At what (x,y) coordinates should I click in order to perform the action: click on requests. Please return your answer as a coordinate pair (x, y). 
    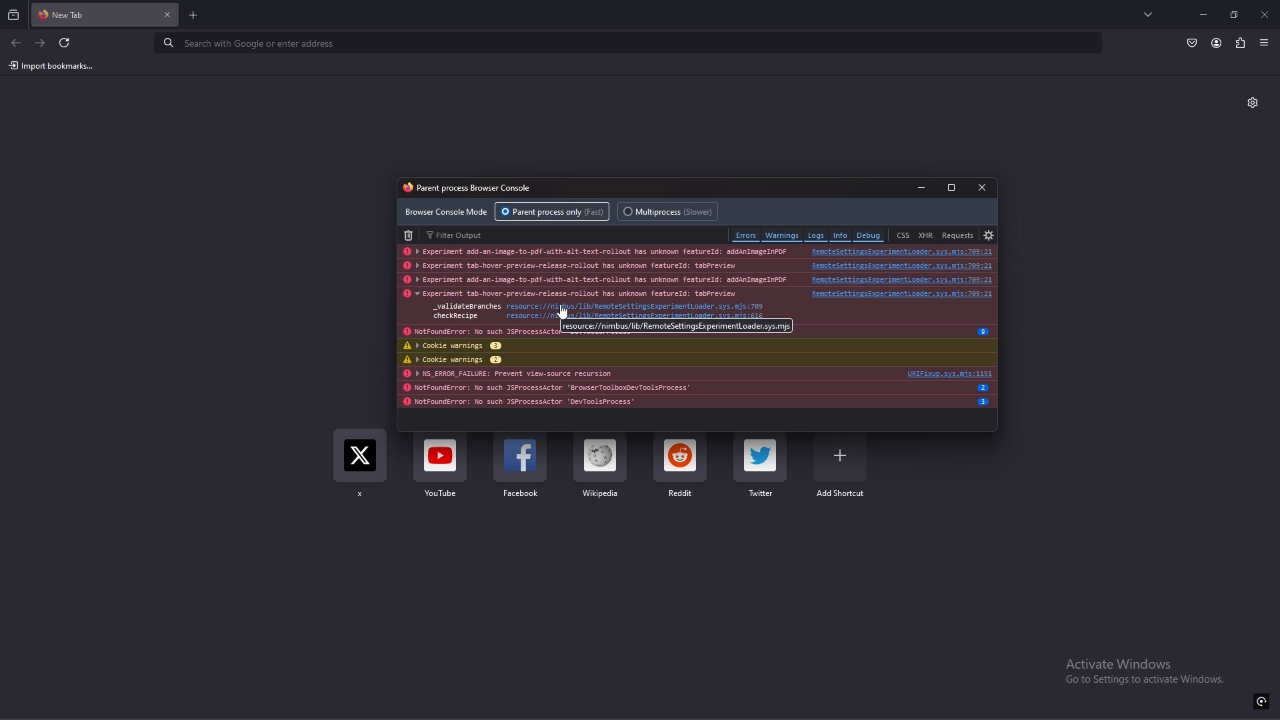
    Looking at the image, I should click on (959, 234).